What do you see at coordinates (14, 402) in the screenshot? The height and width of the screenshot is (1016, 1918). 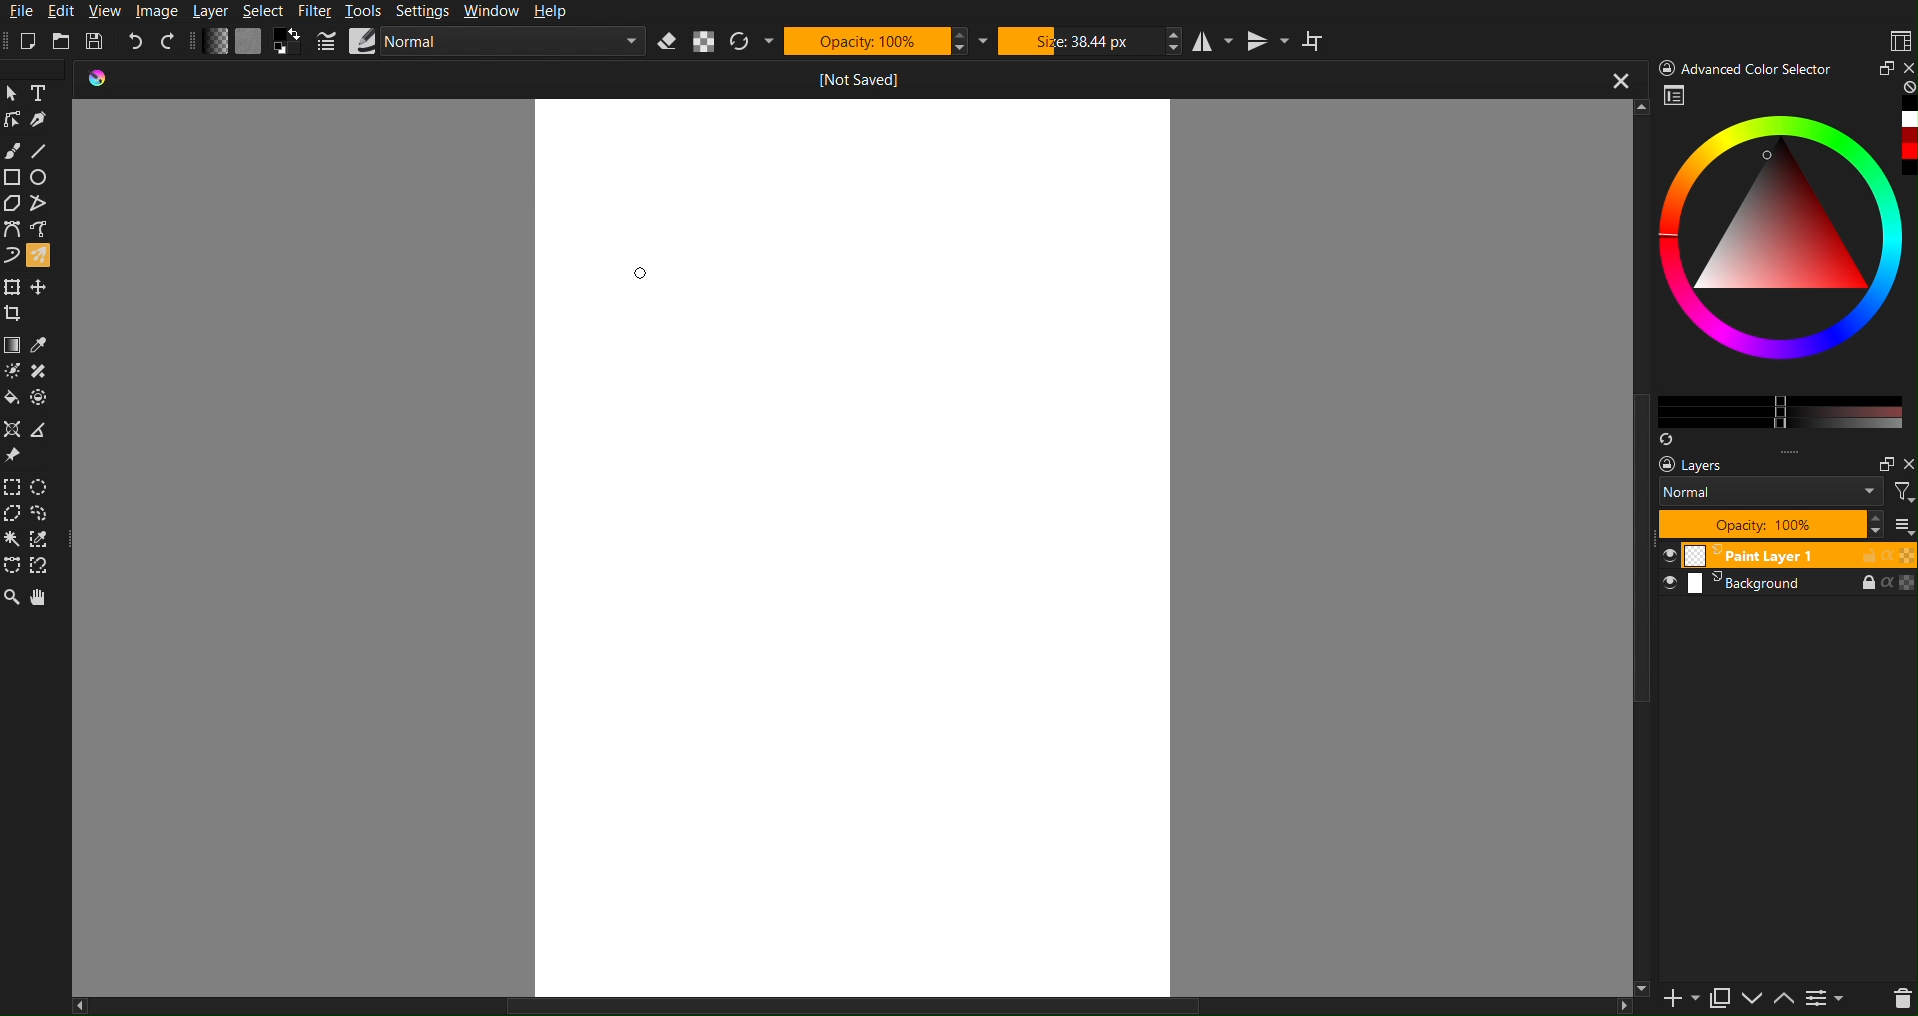 I see `Color Fill` at bounding box center [14, 402].